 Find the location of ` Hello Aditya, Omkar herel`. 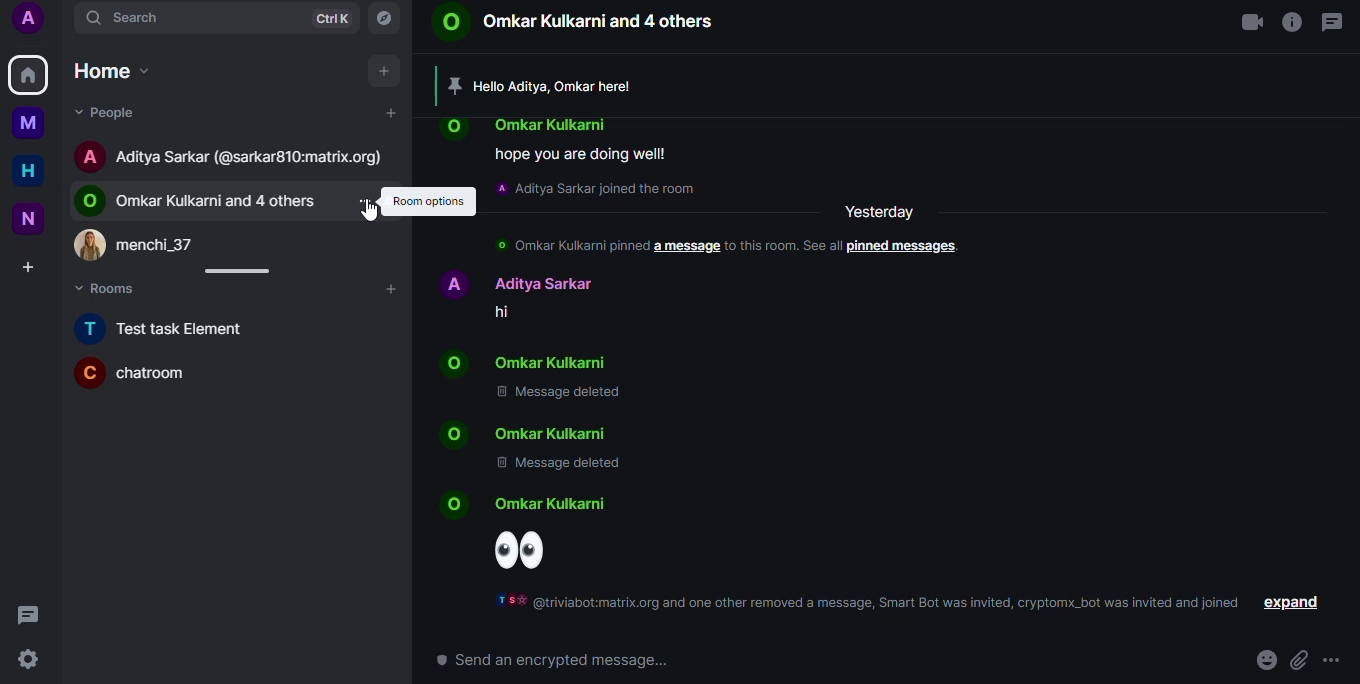

 Hello Aditya, Omkar herel is located at coordinates (559, 86).